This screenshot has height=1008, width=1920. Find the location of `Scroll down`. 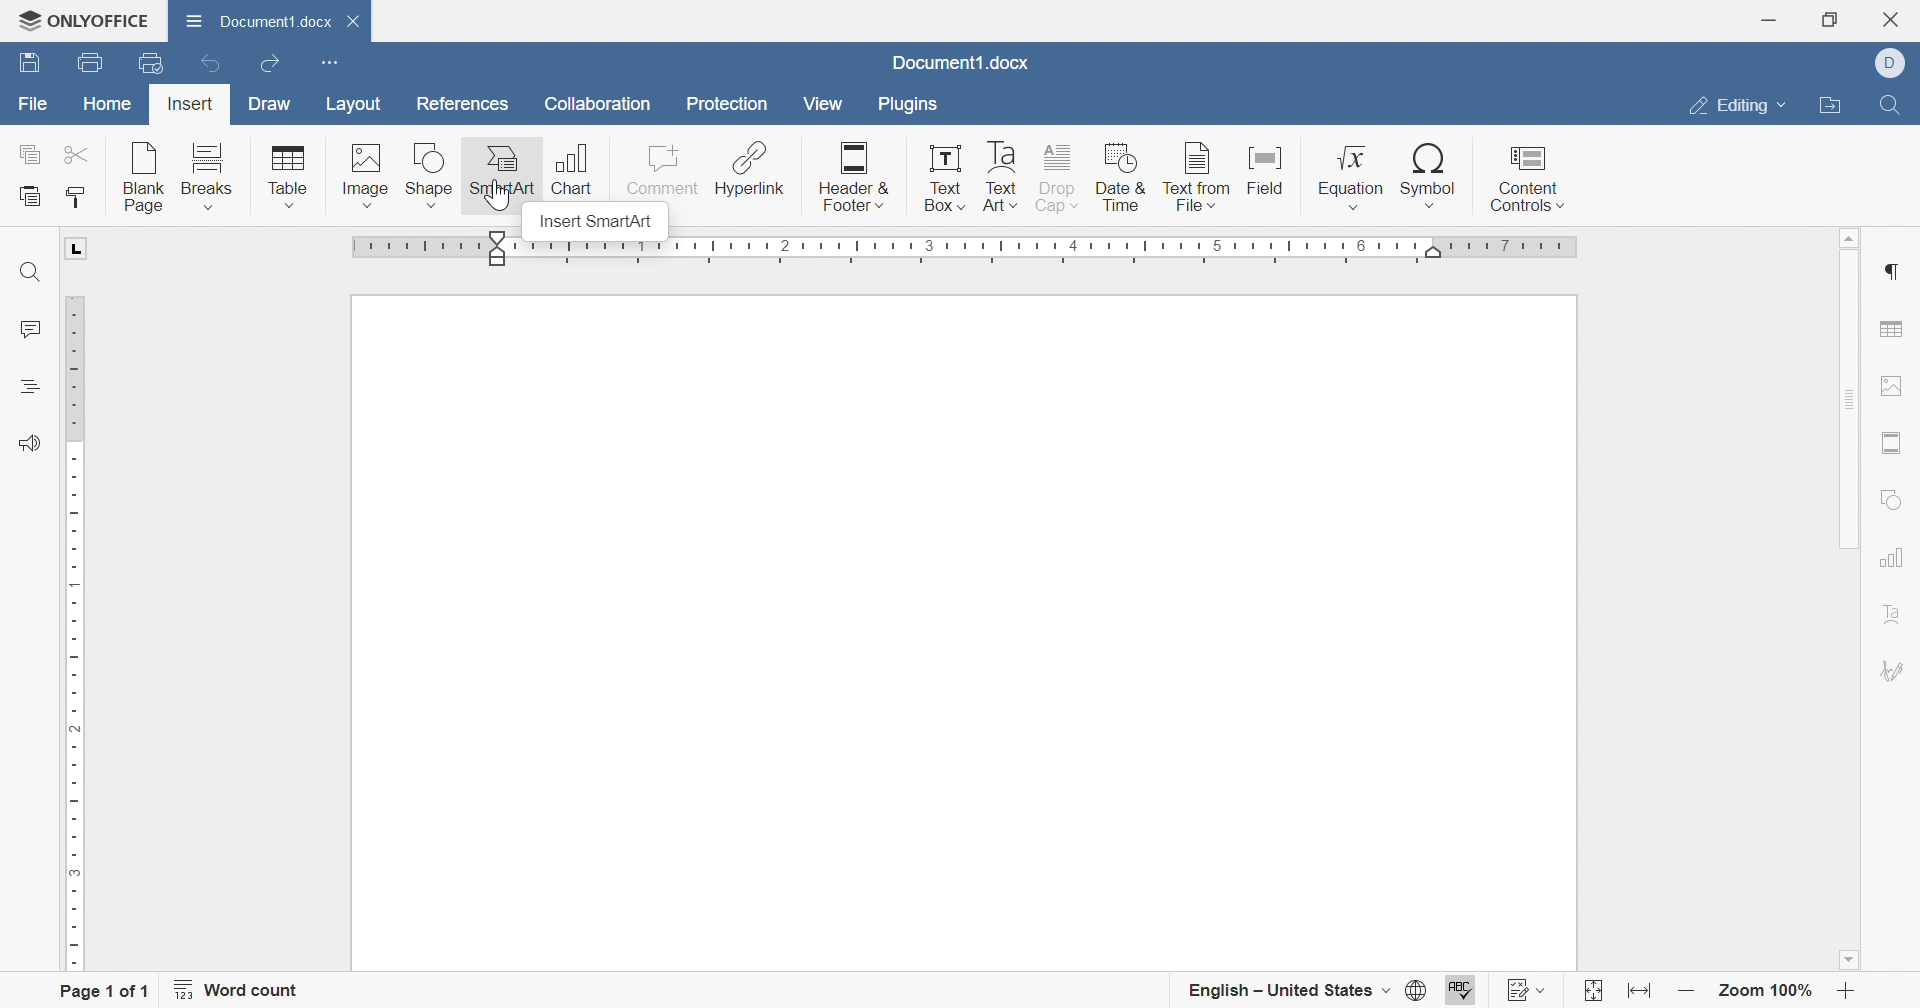

Scroll down is located at coordinates (1846, 960).